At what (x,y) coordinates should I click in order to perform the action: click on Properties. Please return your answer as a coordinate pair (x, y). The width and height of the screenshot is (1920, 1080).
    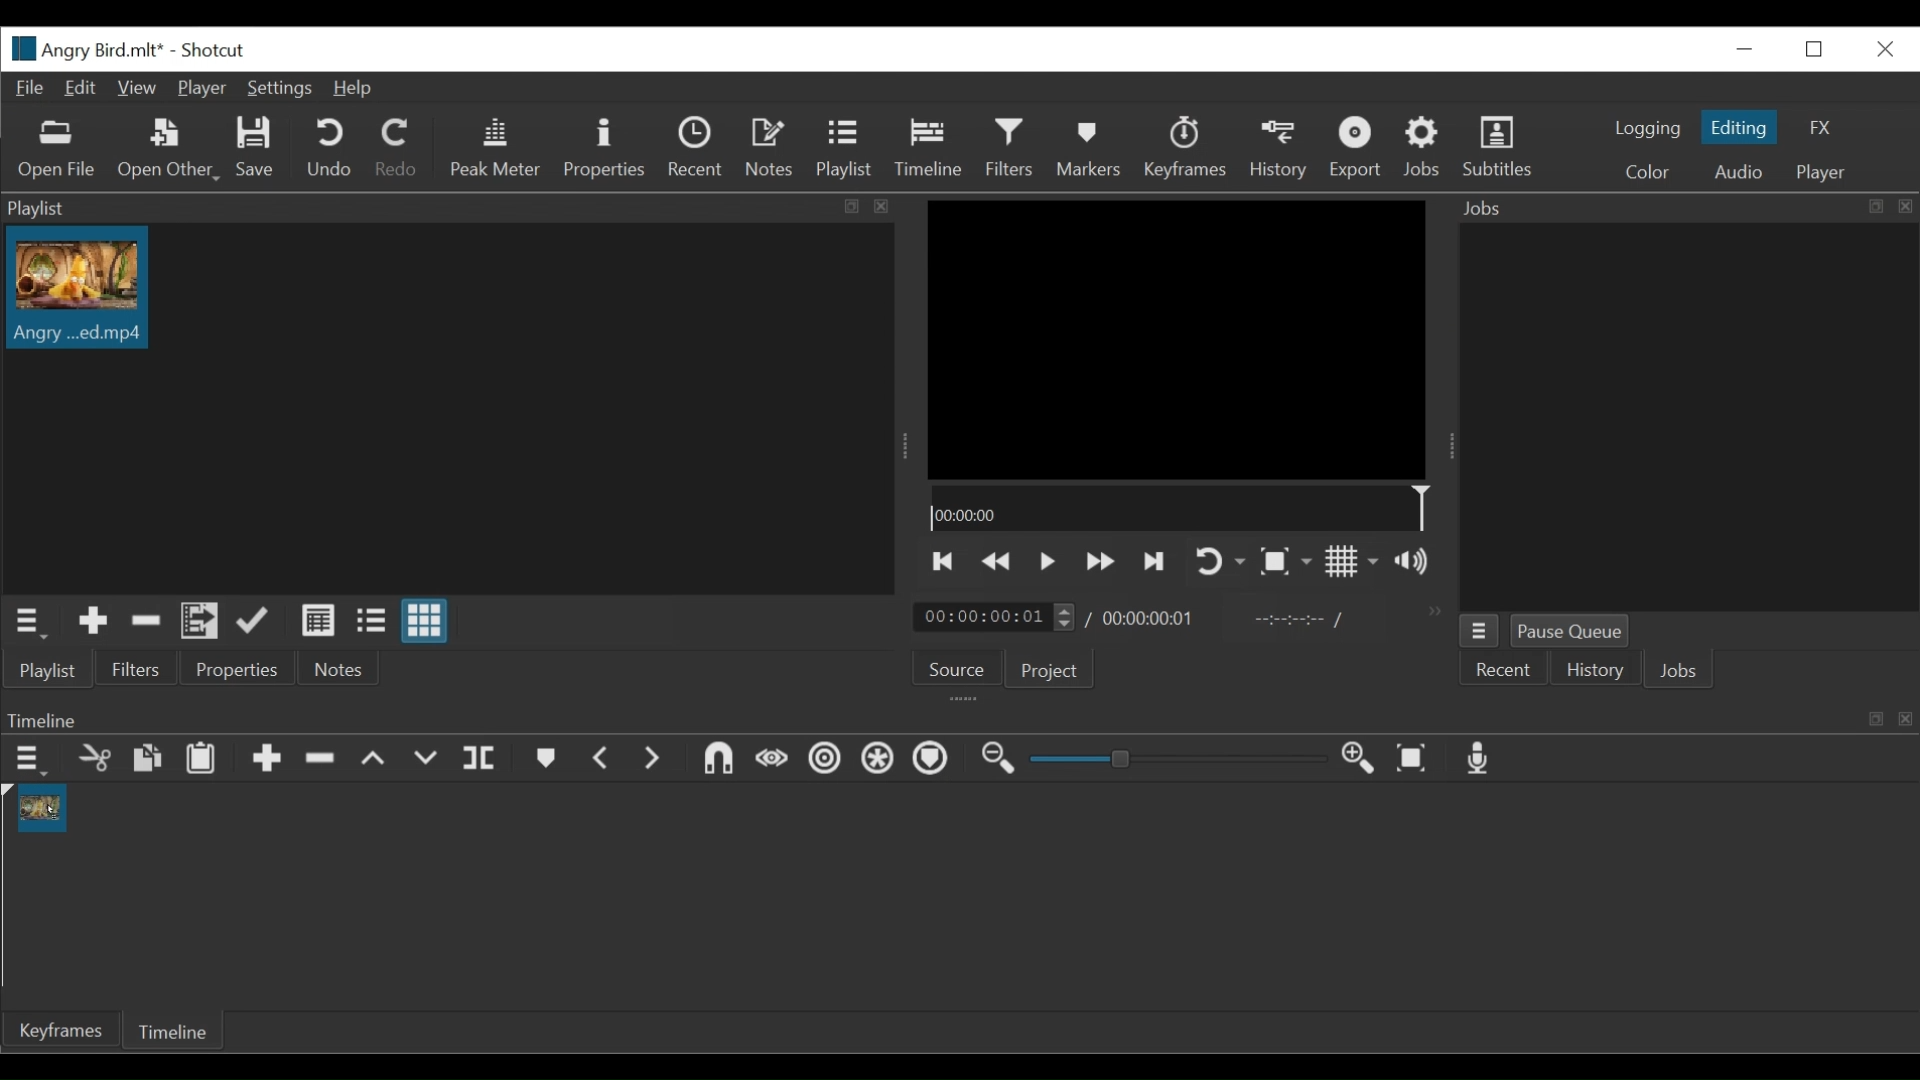
    Looking at the image, I should click on (235, 671).